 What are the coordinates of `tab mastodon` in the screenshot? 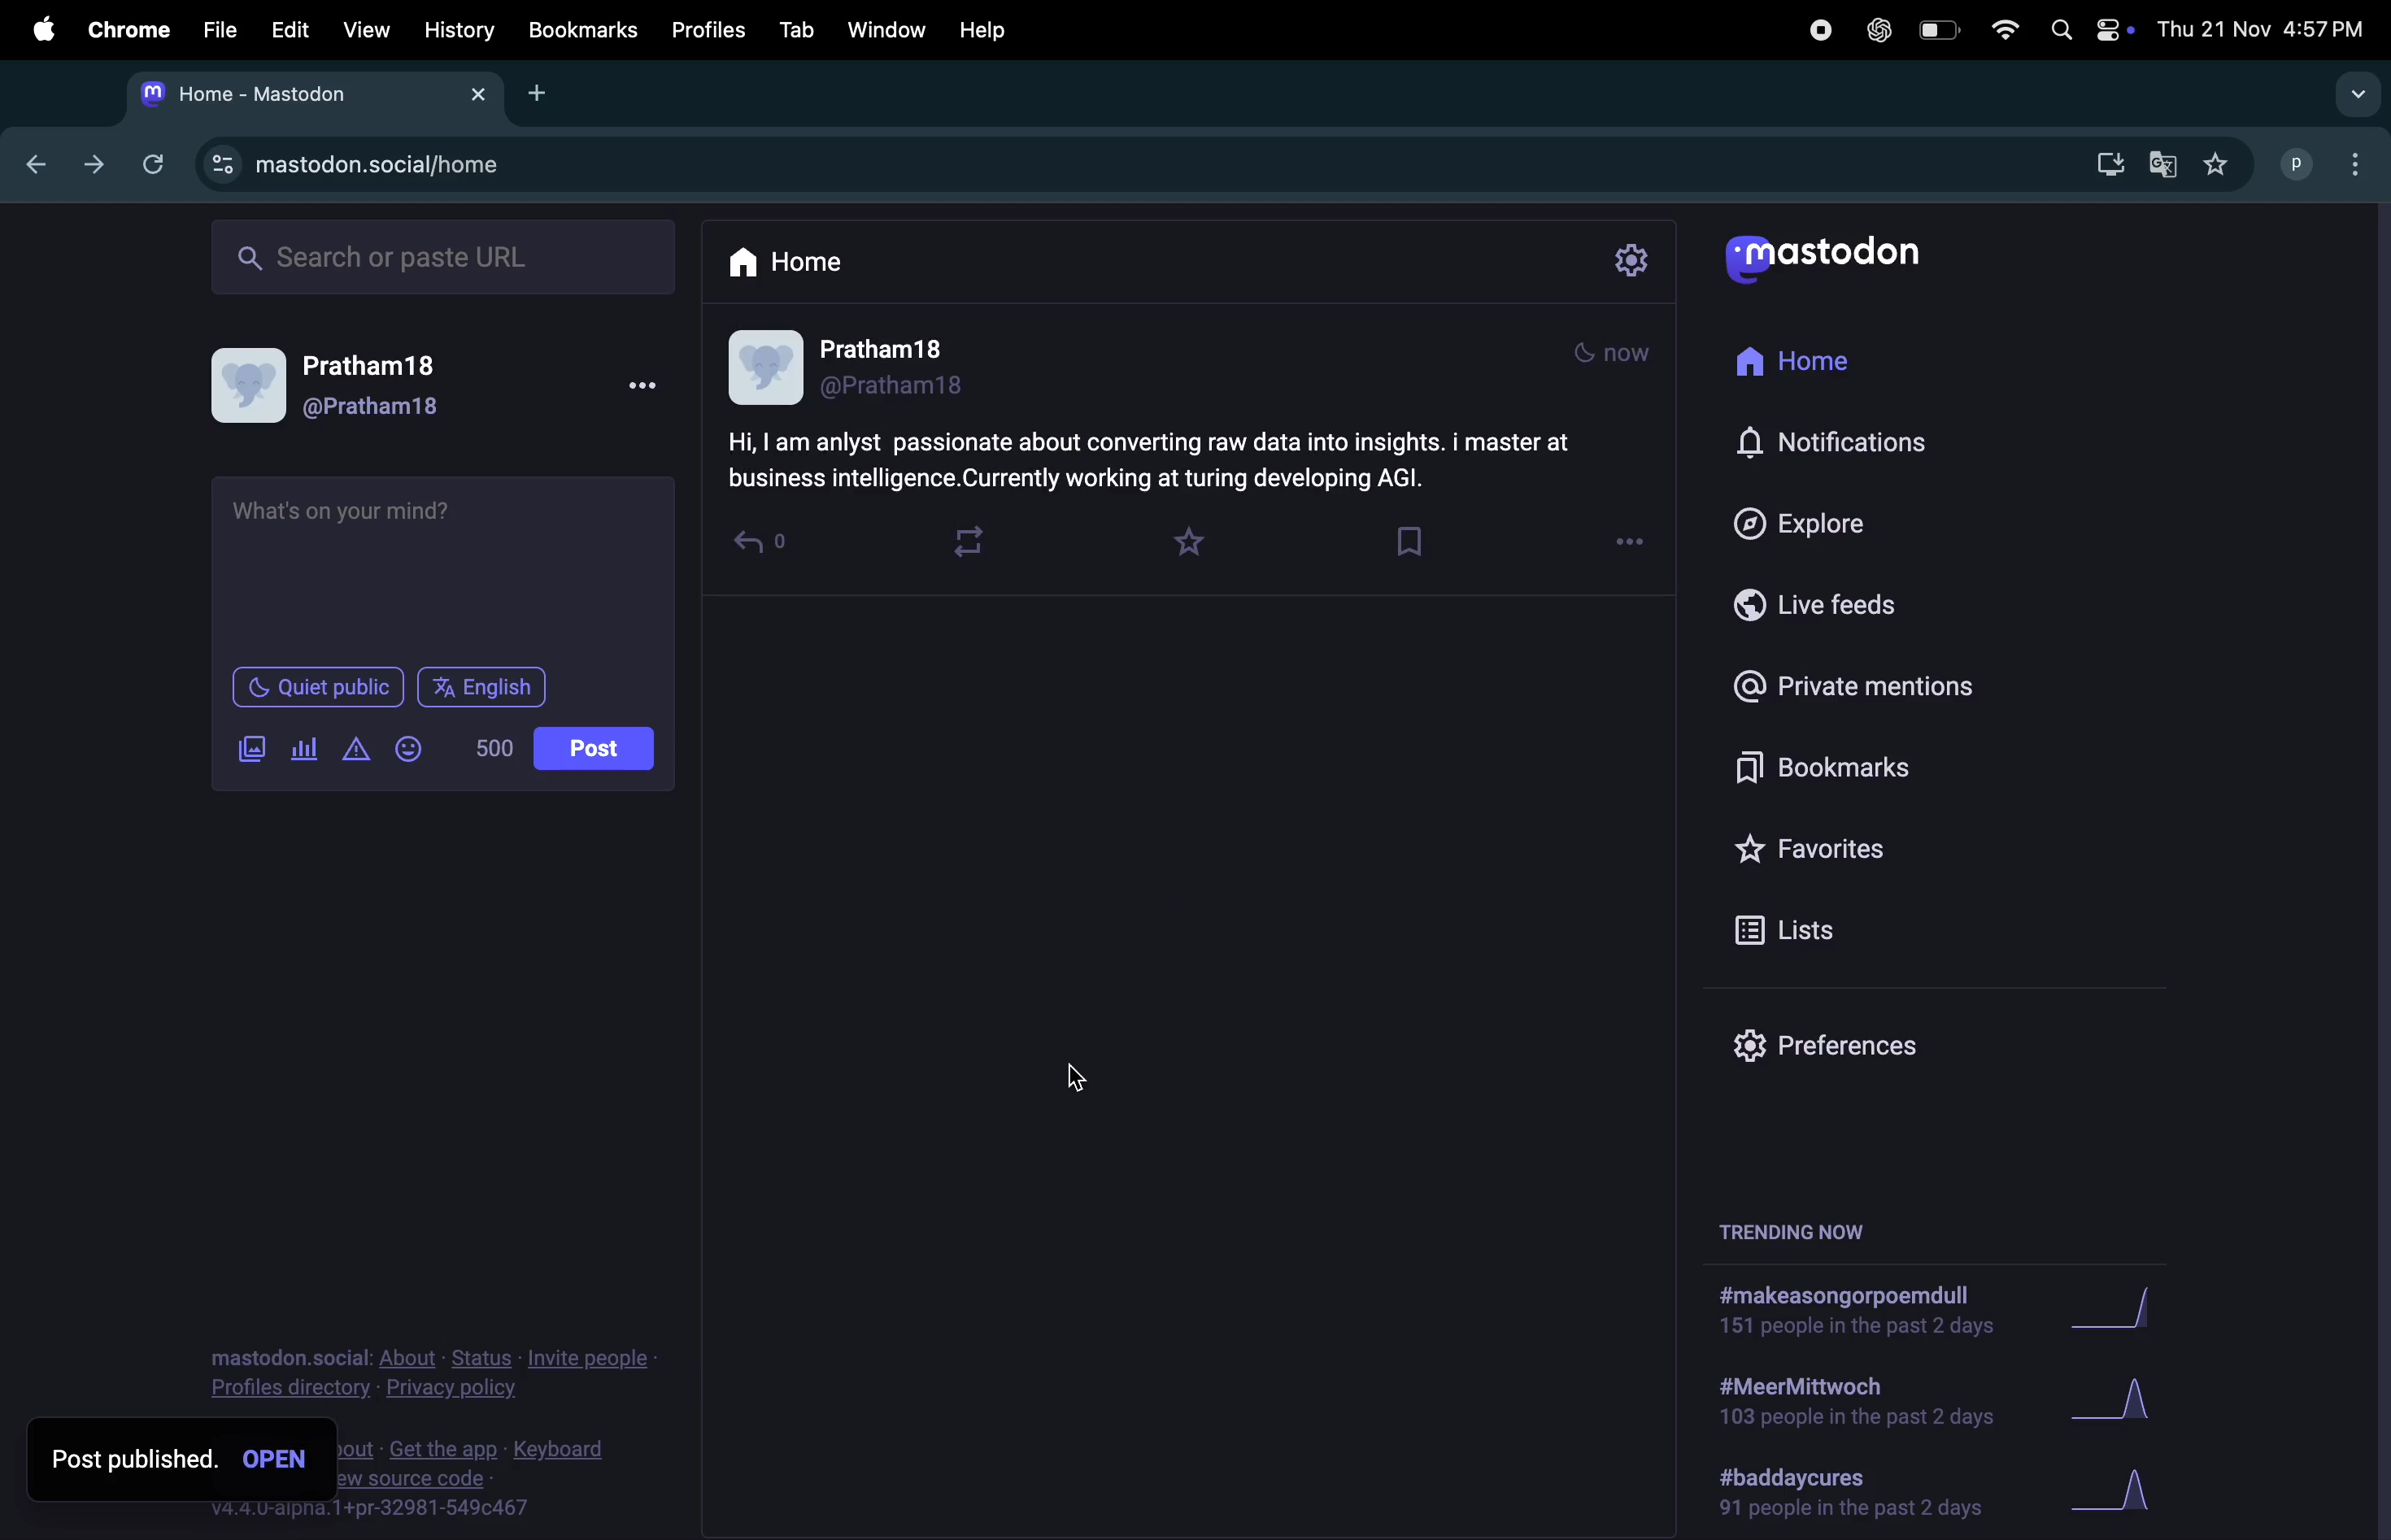 It's located at (313, 95).